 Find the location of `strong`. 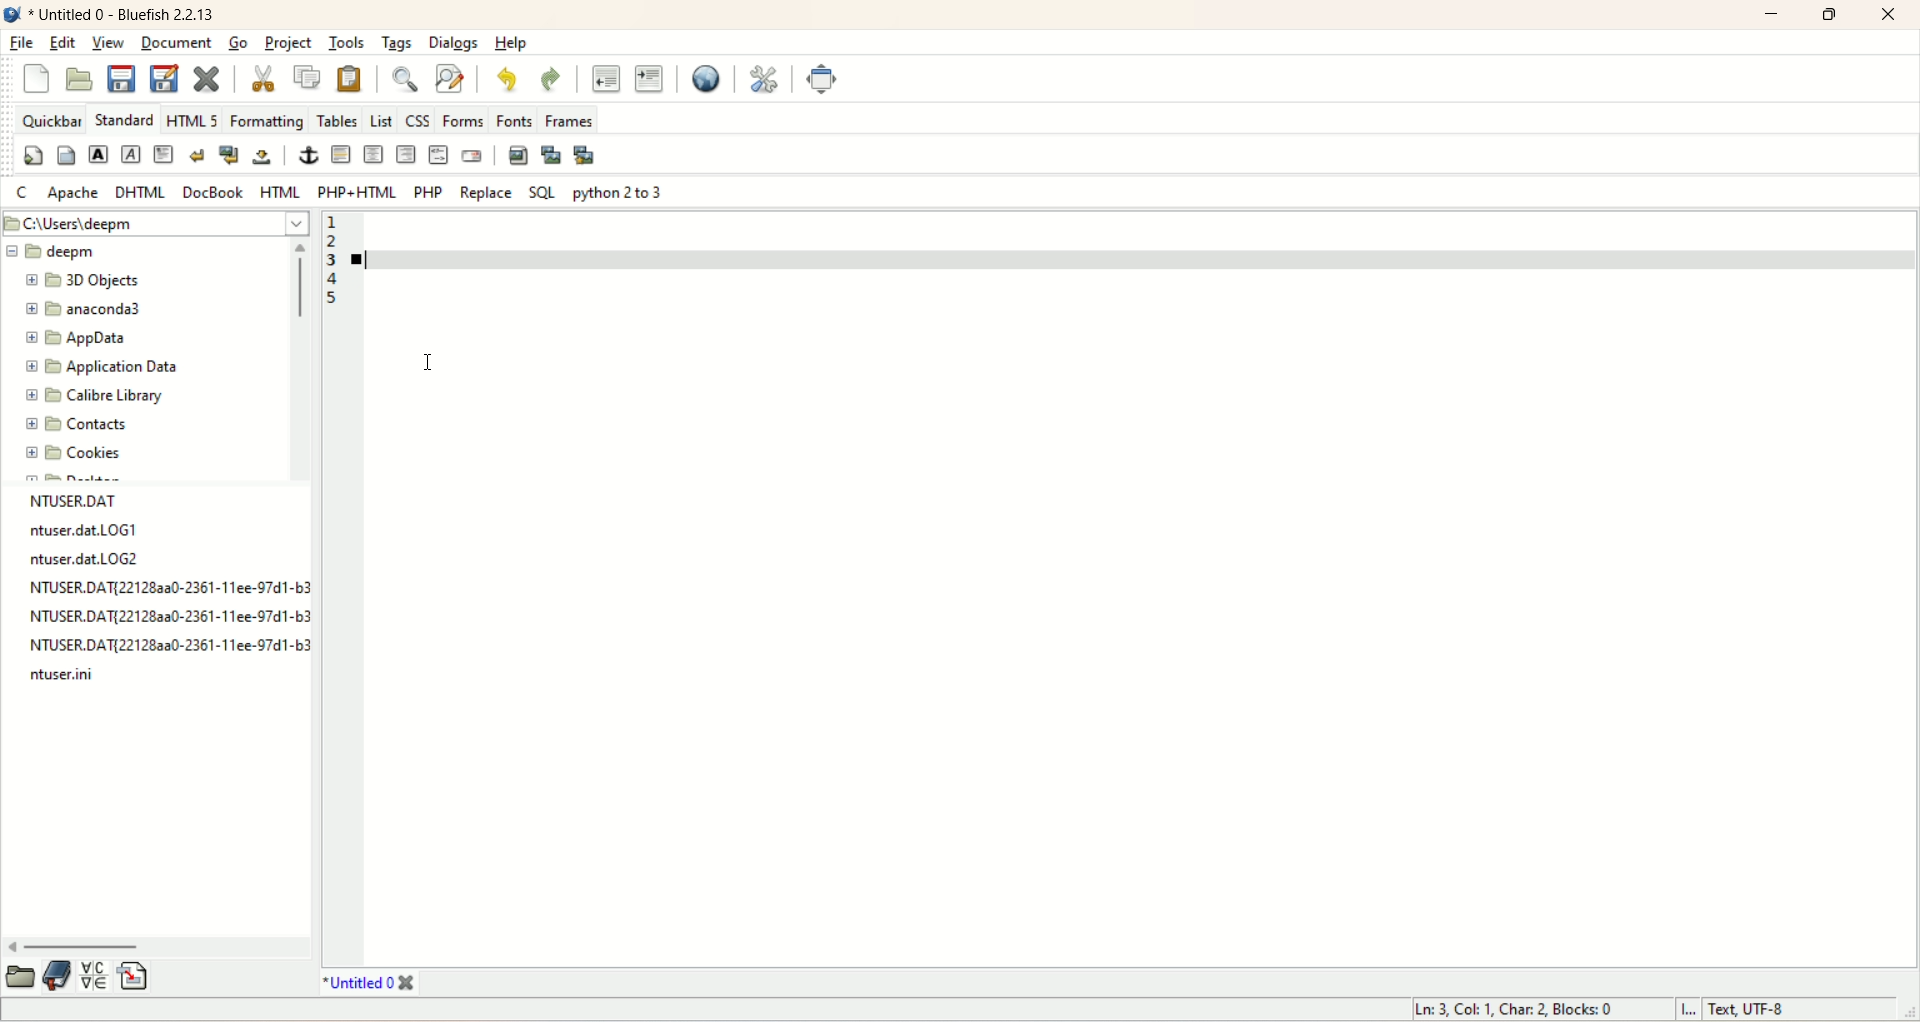

strong is located at coordinates (97, 154).